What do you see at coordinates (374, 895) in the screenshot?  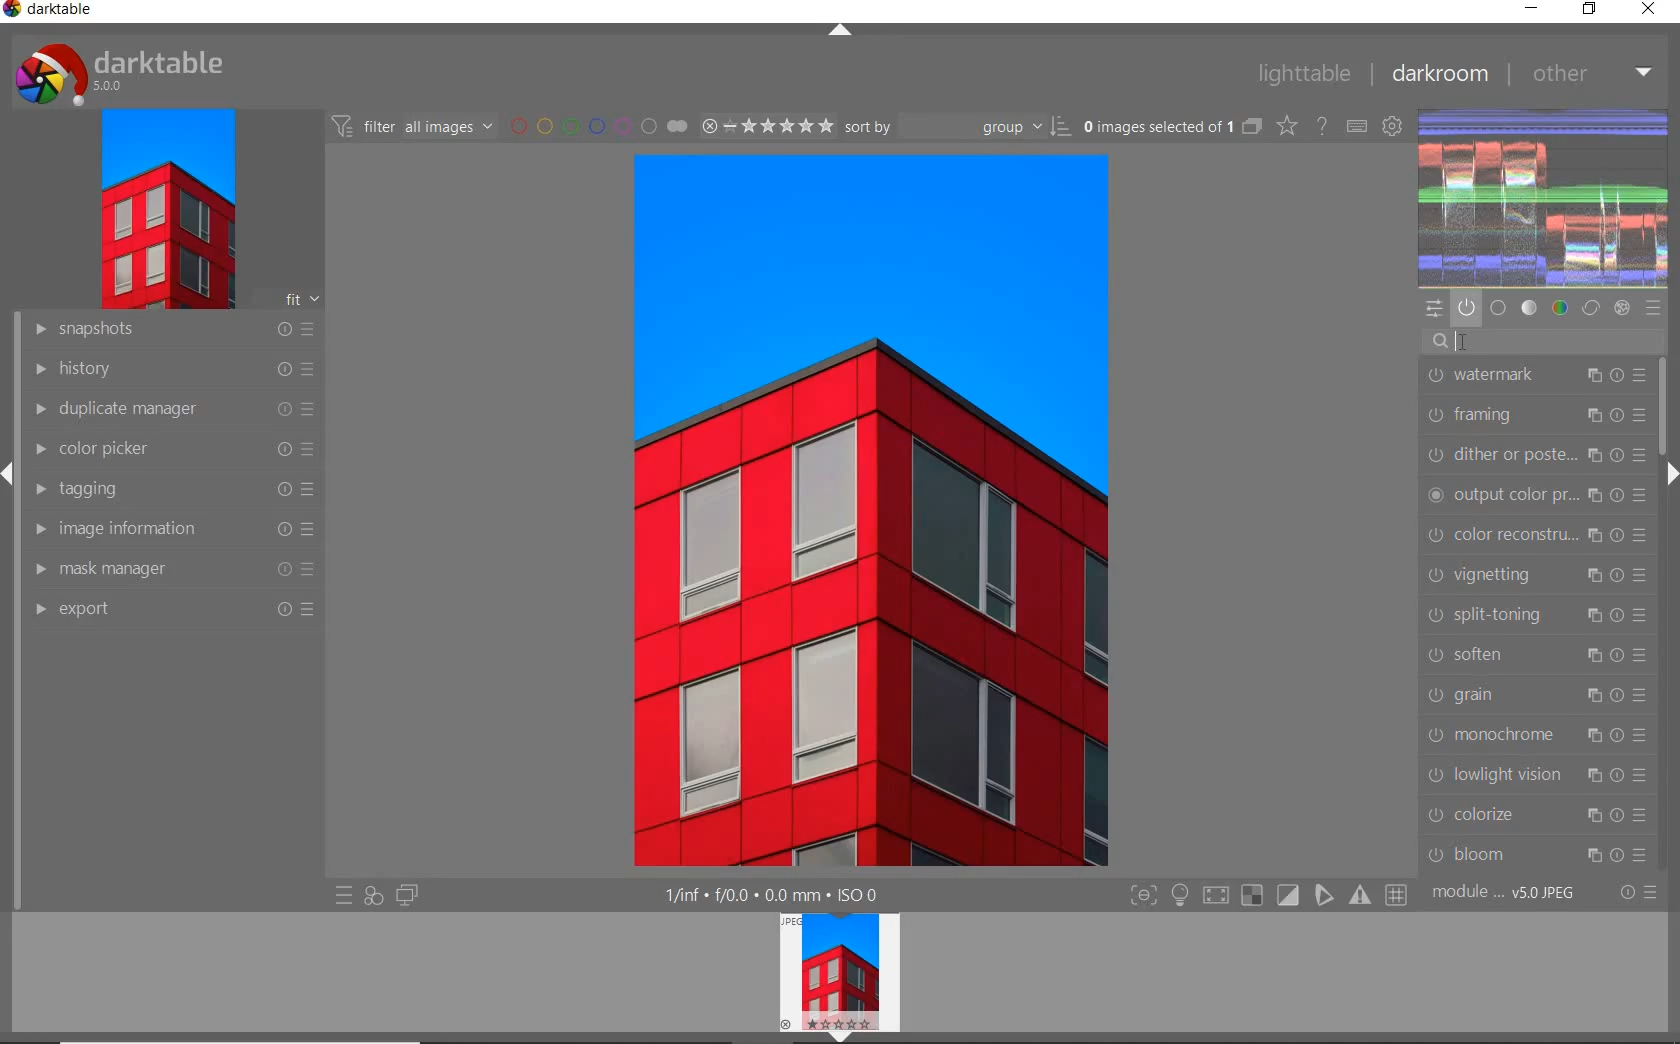 I see `quick access for applying any of your styles` at bounding box center [374, 895].